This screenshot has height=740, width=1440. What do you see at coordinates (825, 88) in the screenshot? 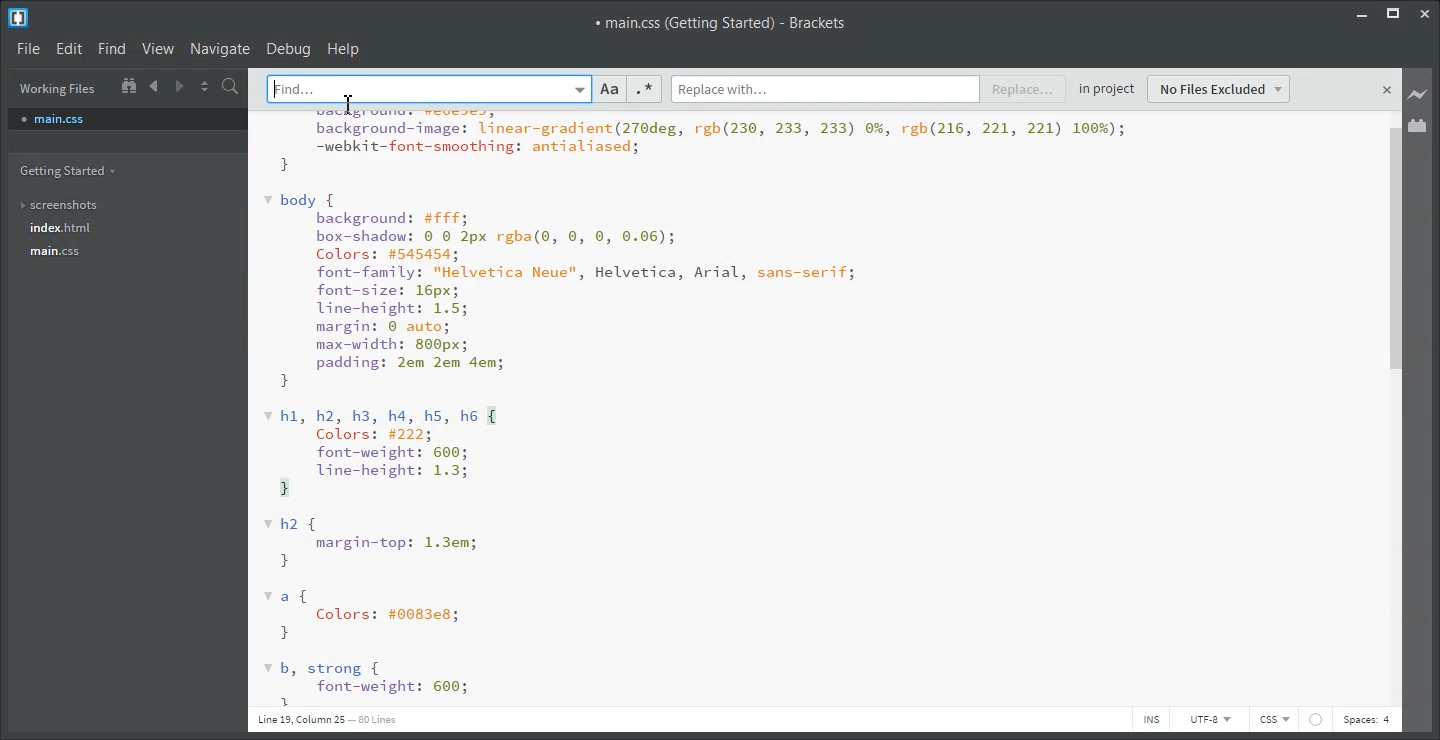
I see `Replace with typing window` at bounding box center [825, 88].